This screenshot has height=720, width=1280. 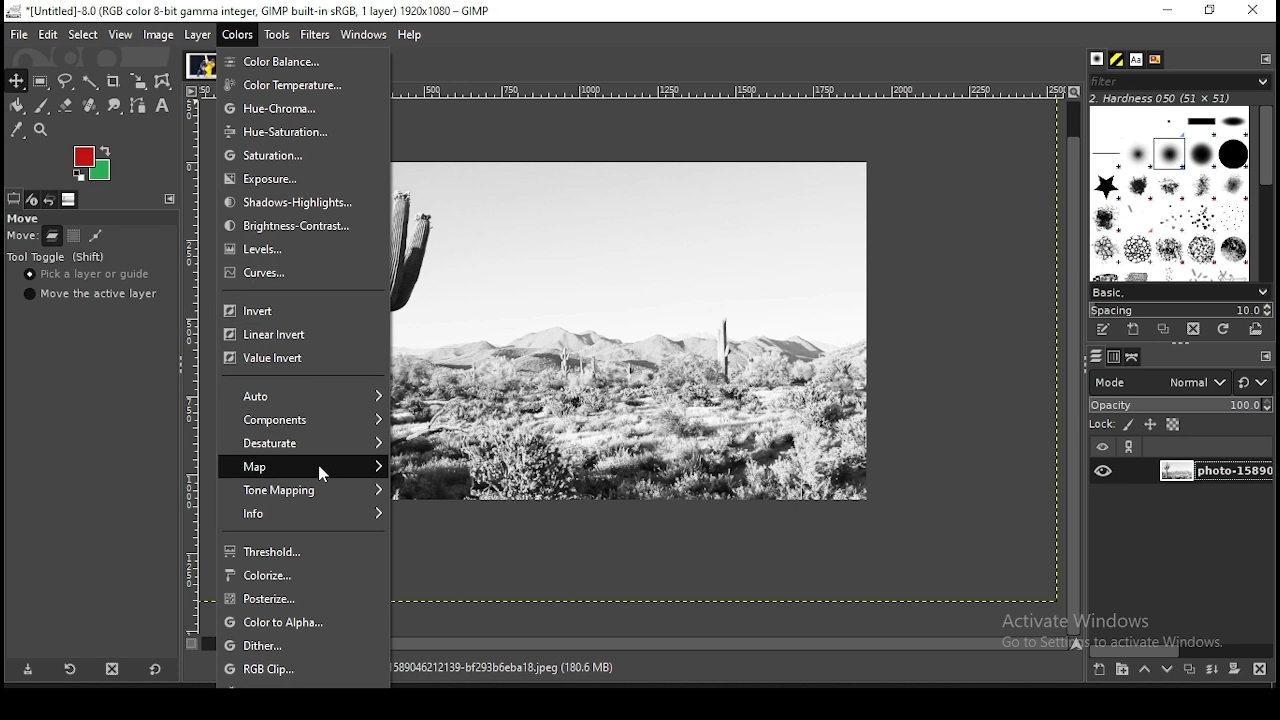 I want to click on auto, so click(x=307, y=396).